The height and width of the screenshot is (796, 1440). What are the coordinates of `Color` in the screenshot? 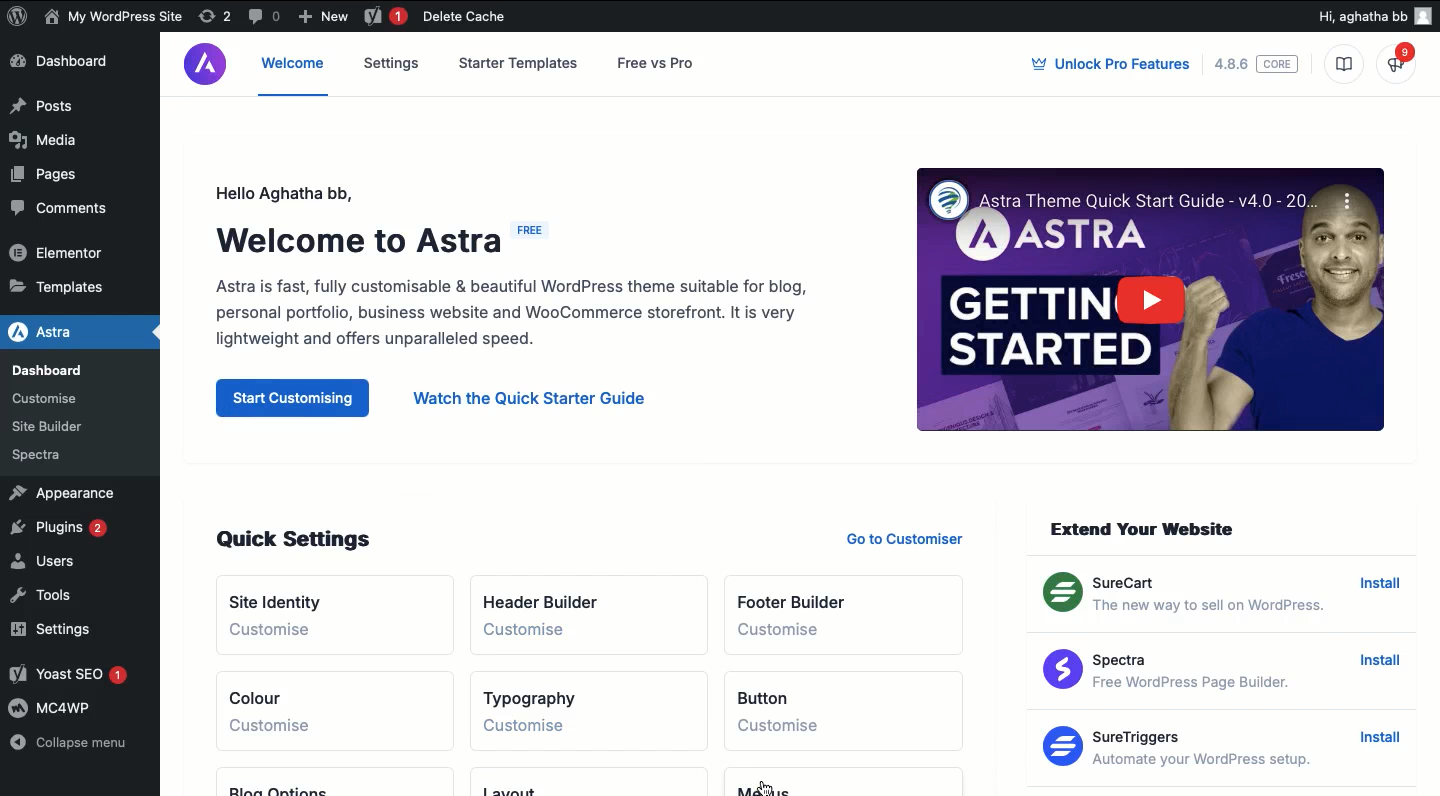 It's located at (270, 692).